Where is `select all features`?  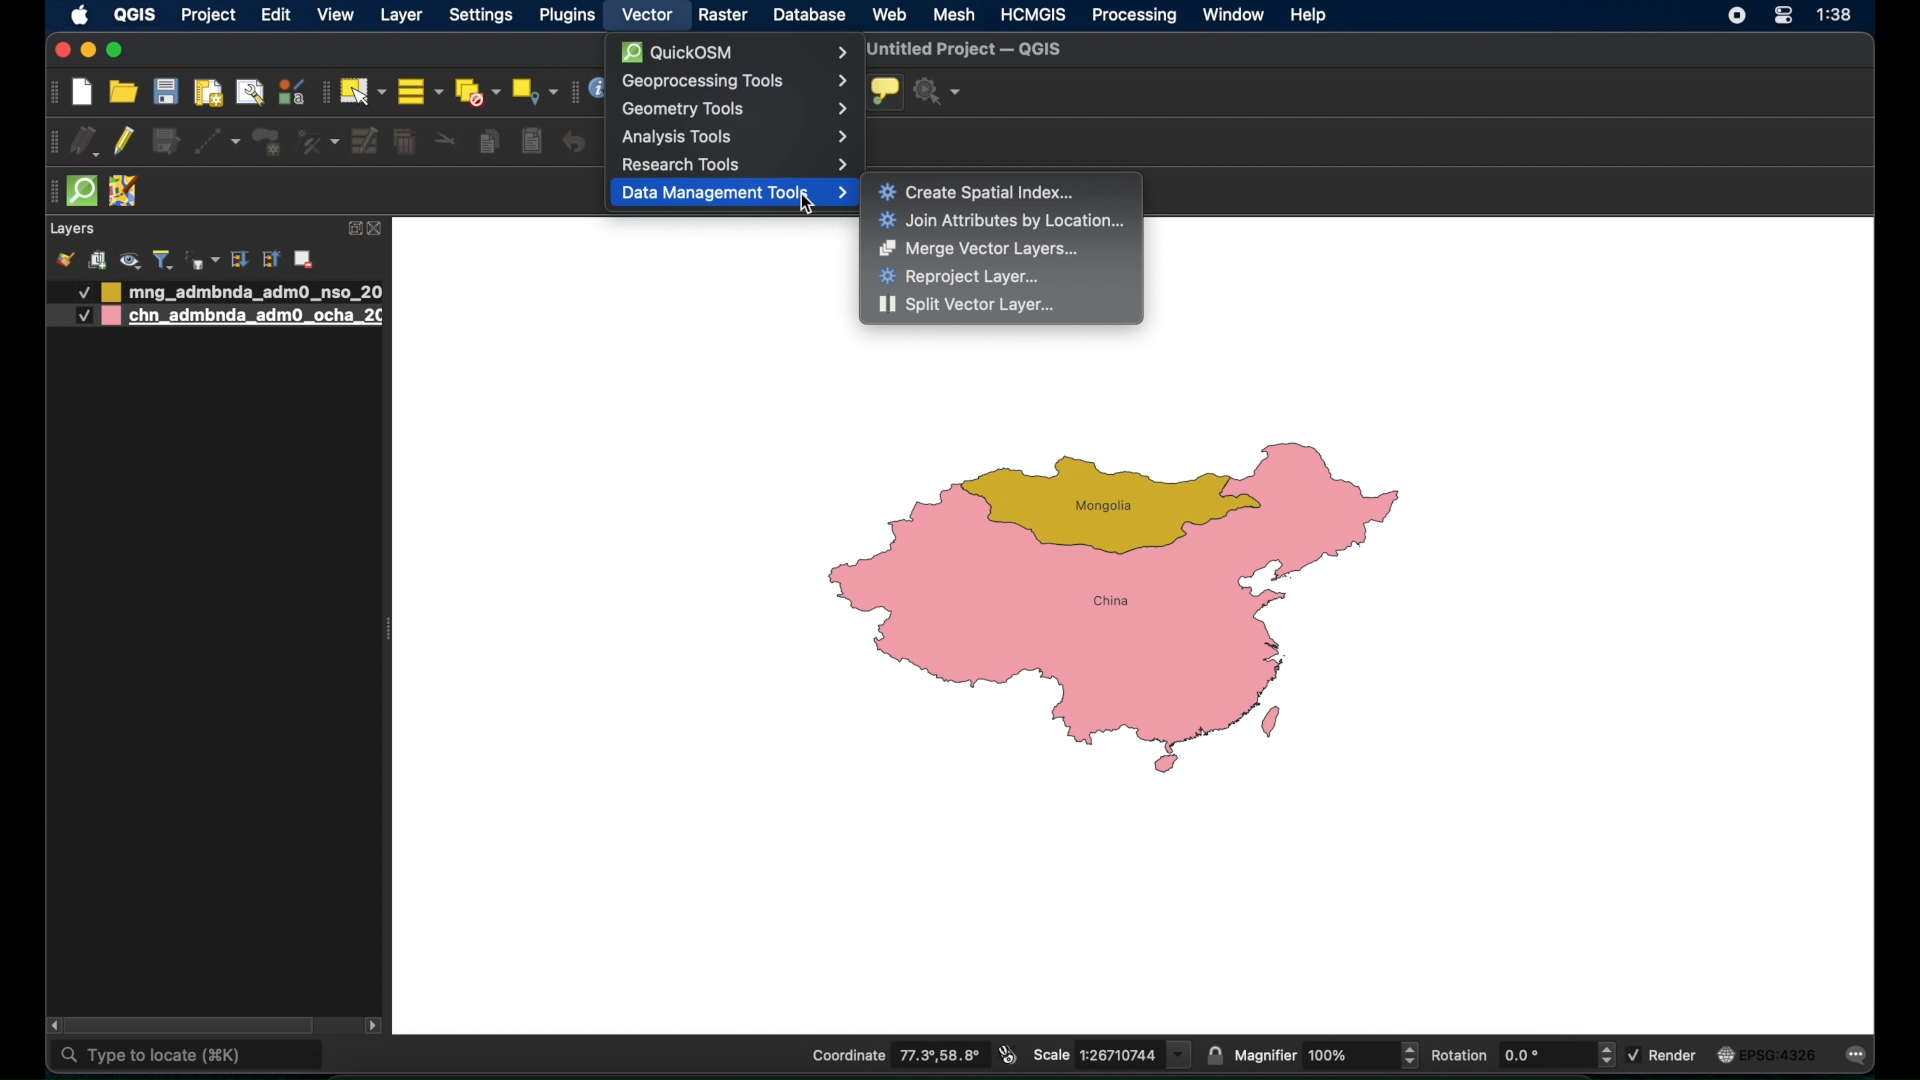
select all features is located at coordinates (420, 91).